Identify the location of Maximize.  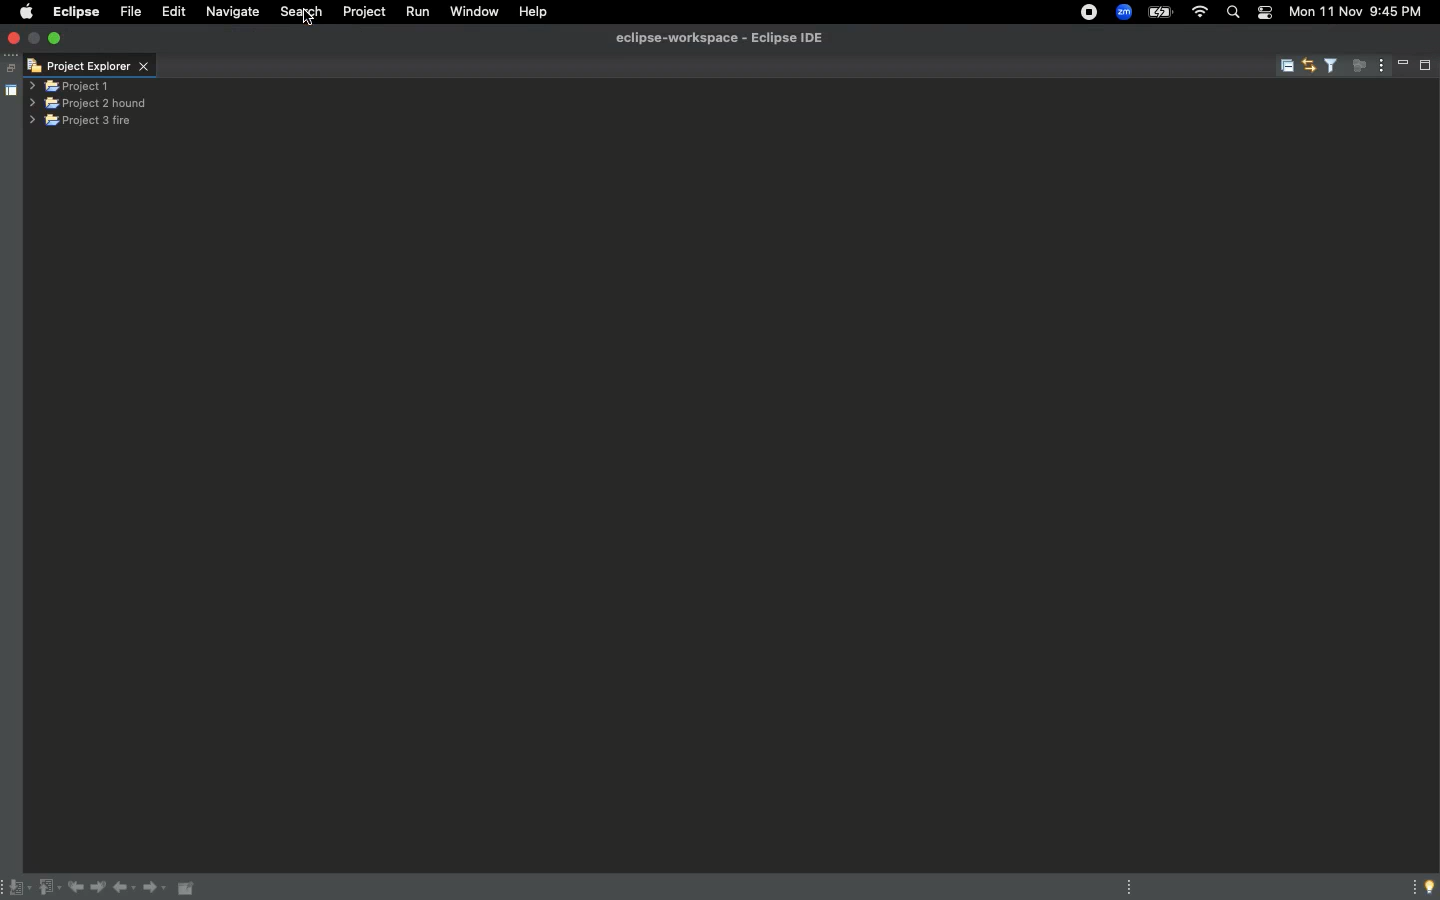
(57, 39).